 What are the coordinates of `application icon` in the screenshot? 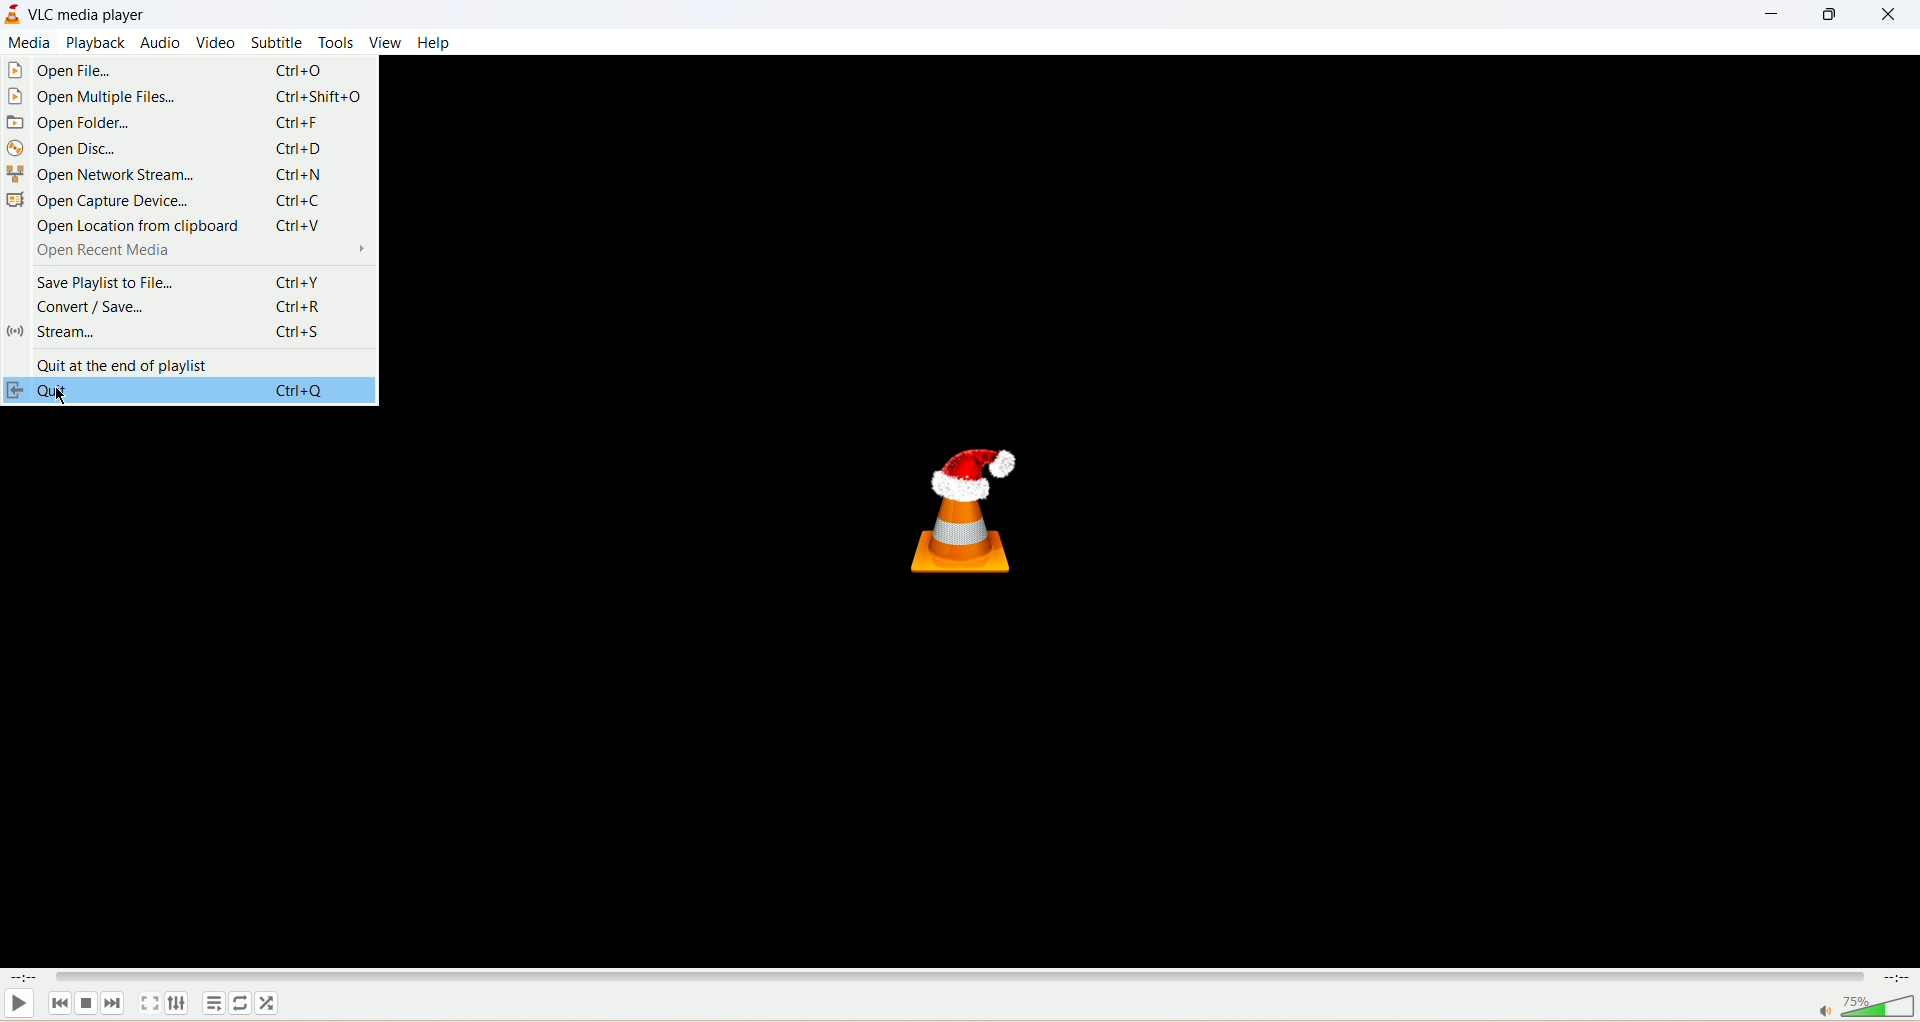 It's located at (969, 504).